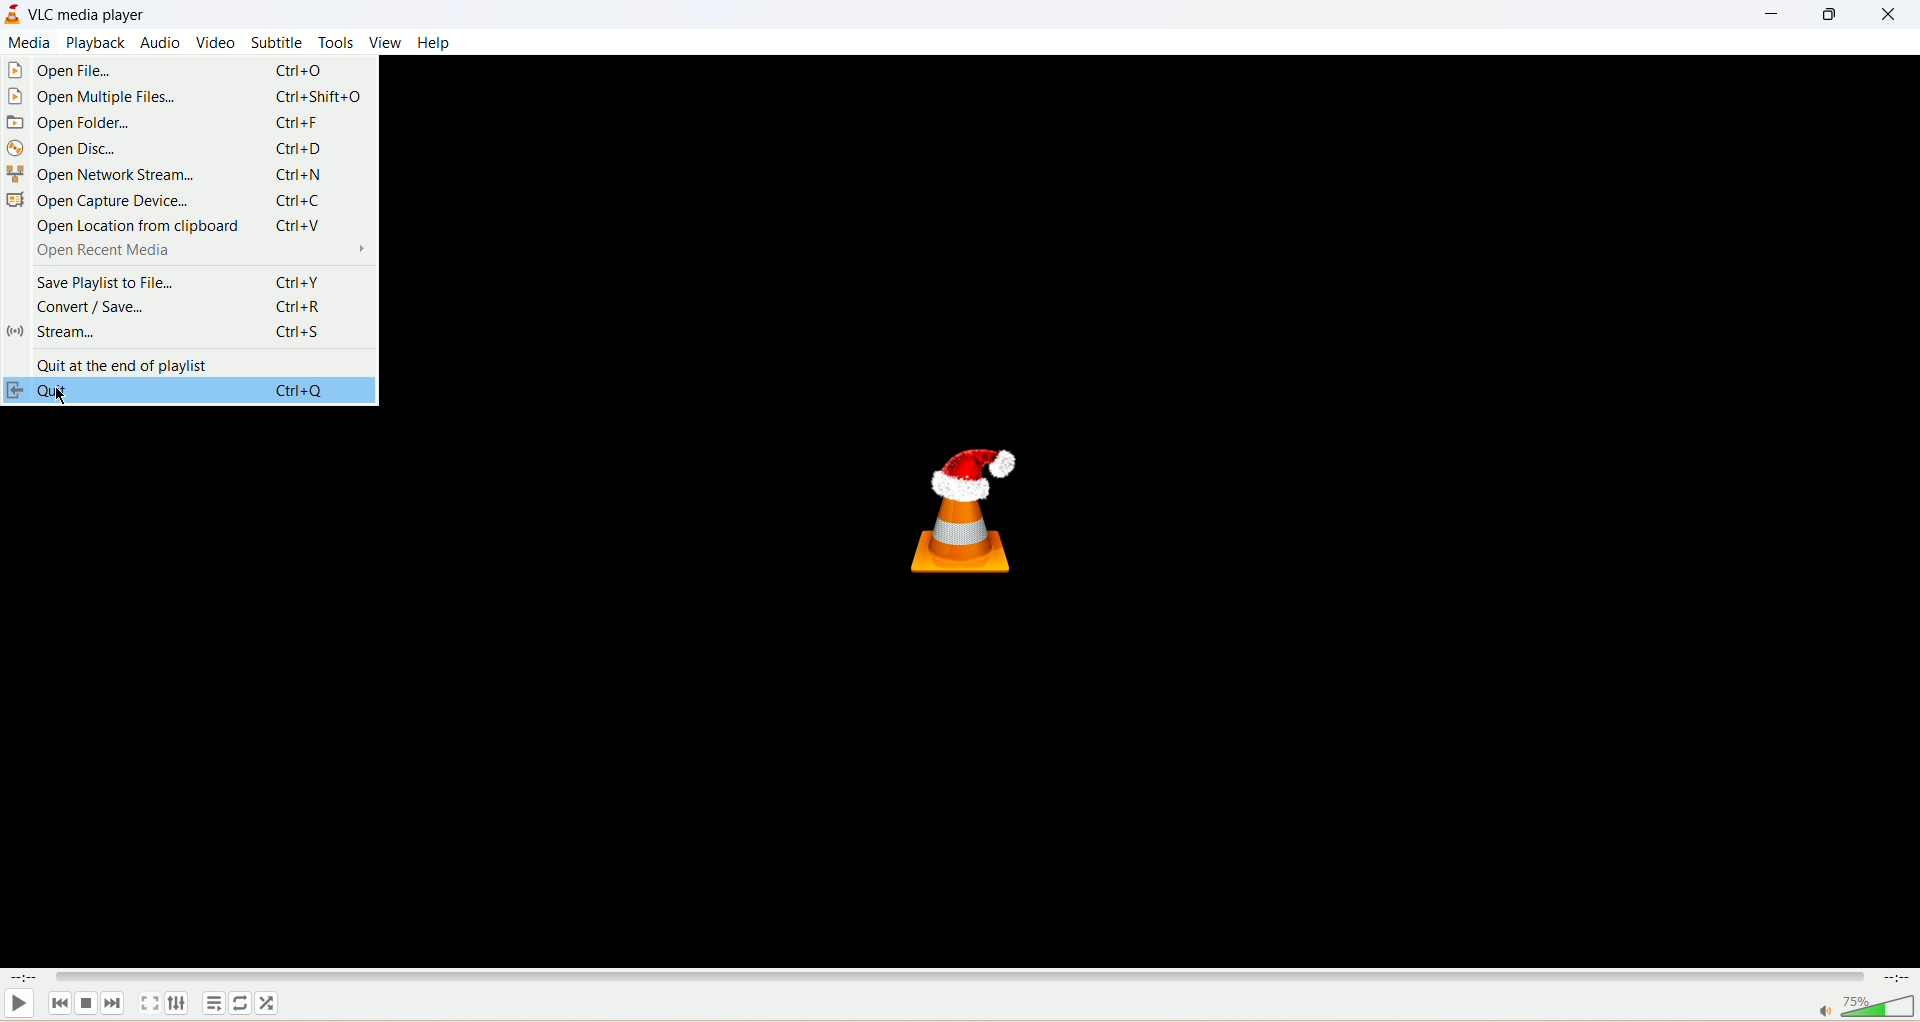 This screenshot has width=1920, height=1022. I want to click on mute, so click(1823, 1010).